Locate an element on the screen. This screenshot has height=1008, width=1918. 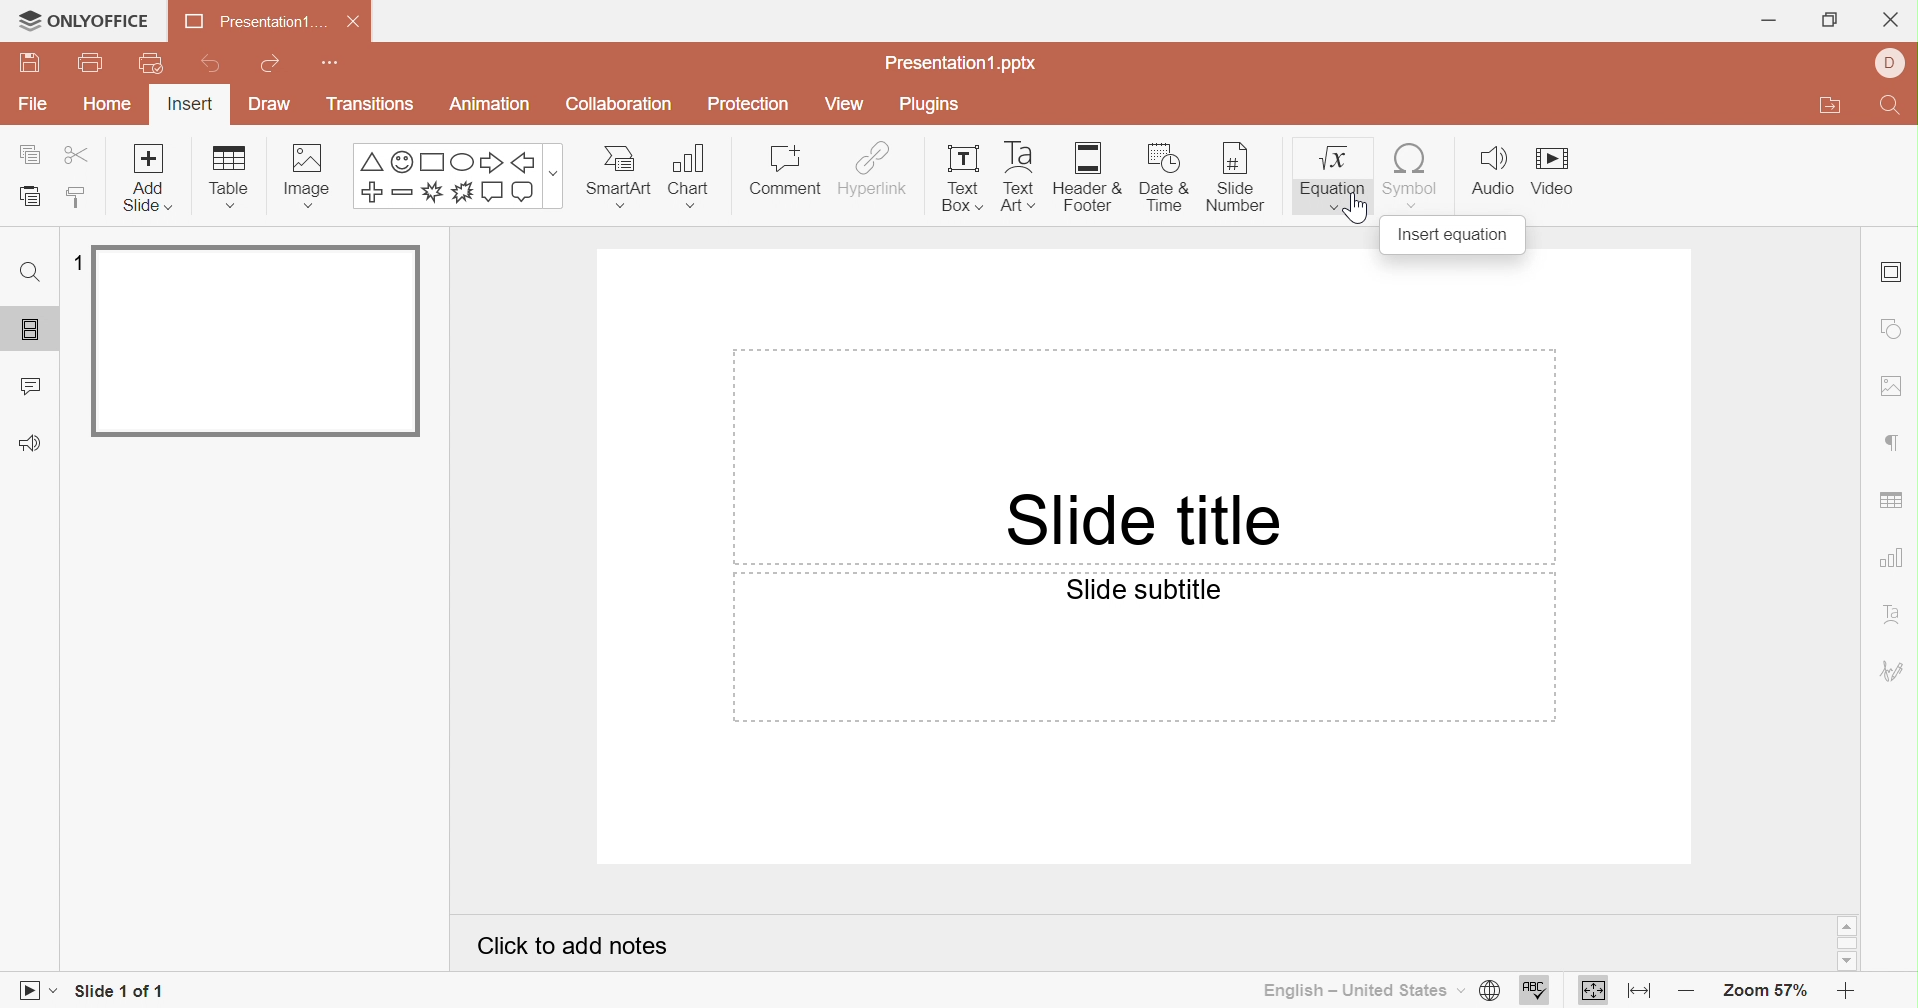
Symbols is located at coordinates (447, 179).